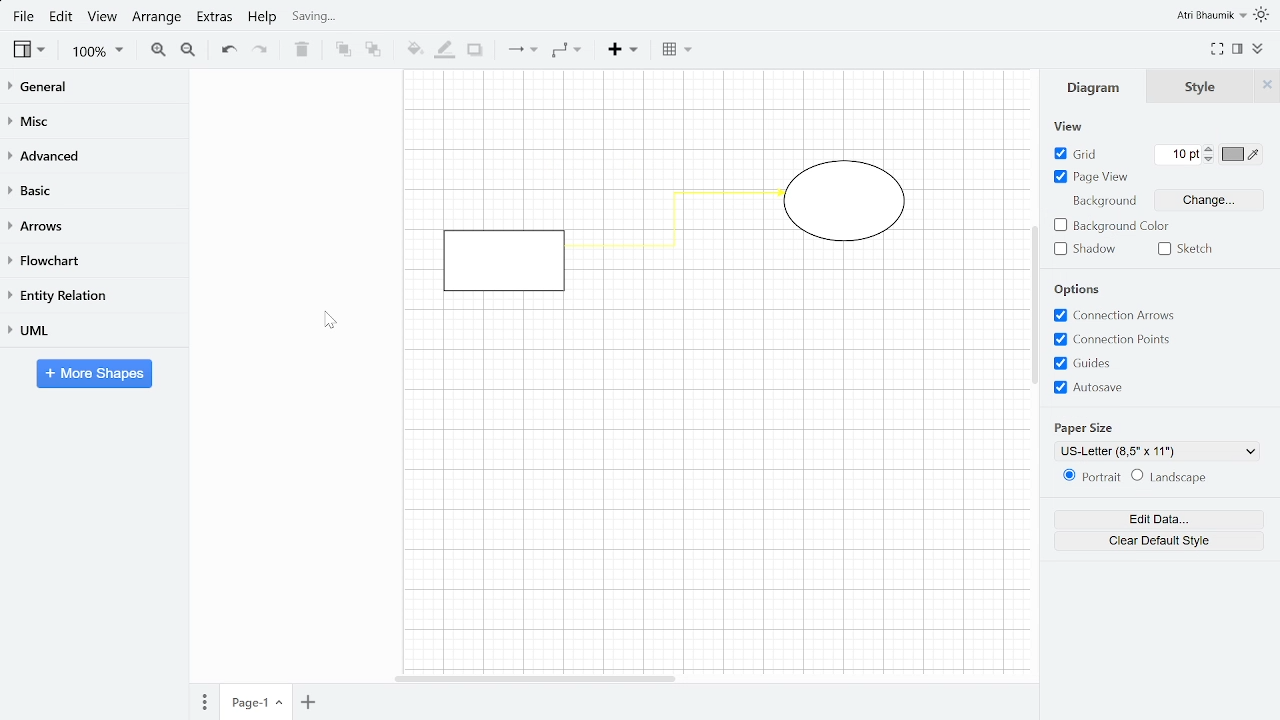 Image resolution: width=1280 pixels, height=720 pixels. I want to click on Horizontal scrollbar, so click(538, 679).